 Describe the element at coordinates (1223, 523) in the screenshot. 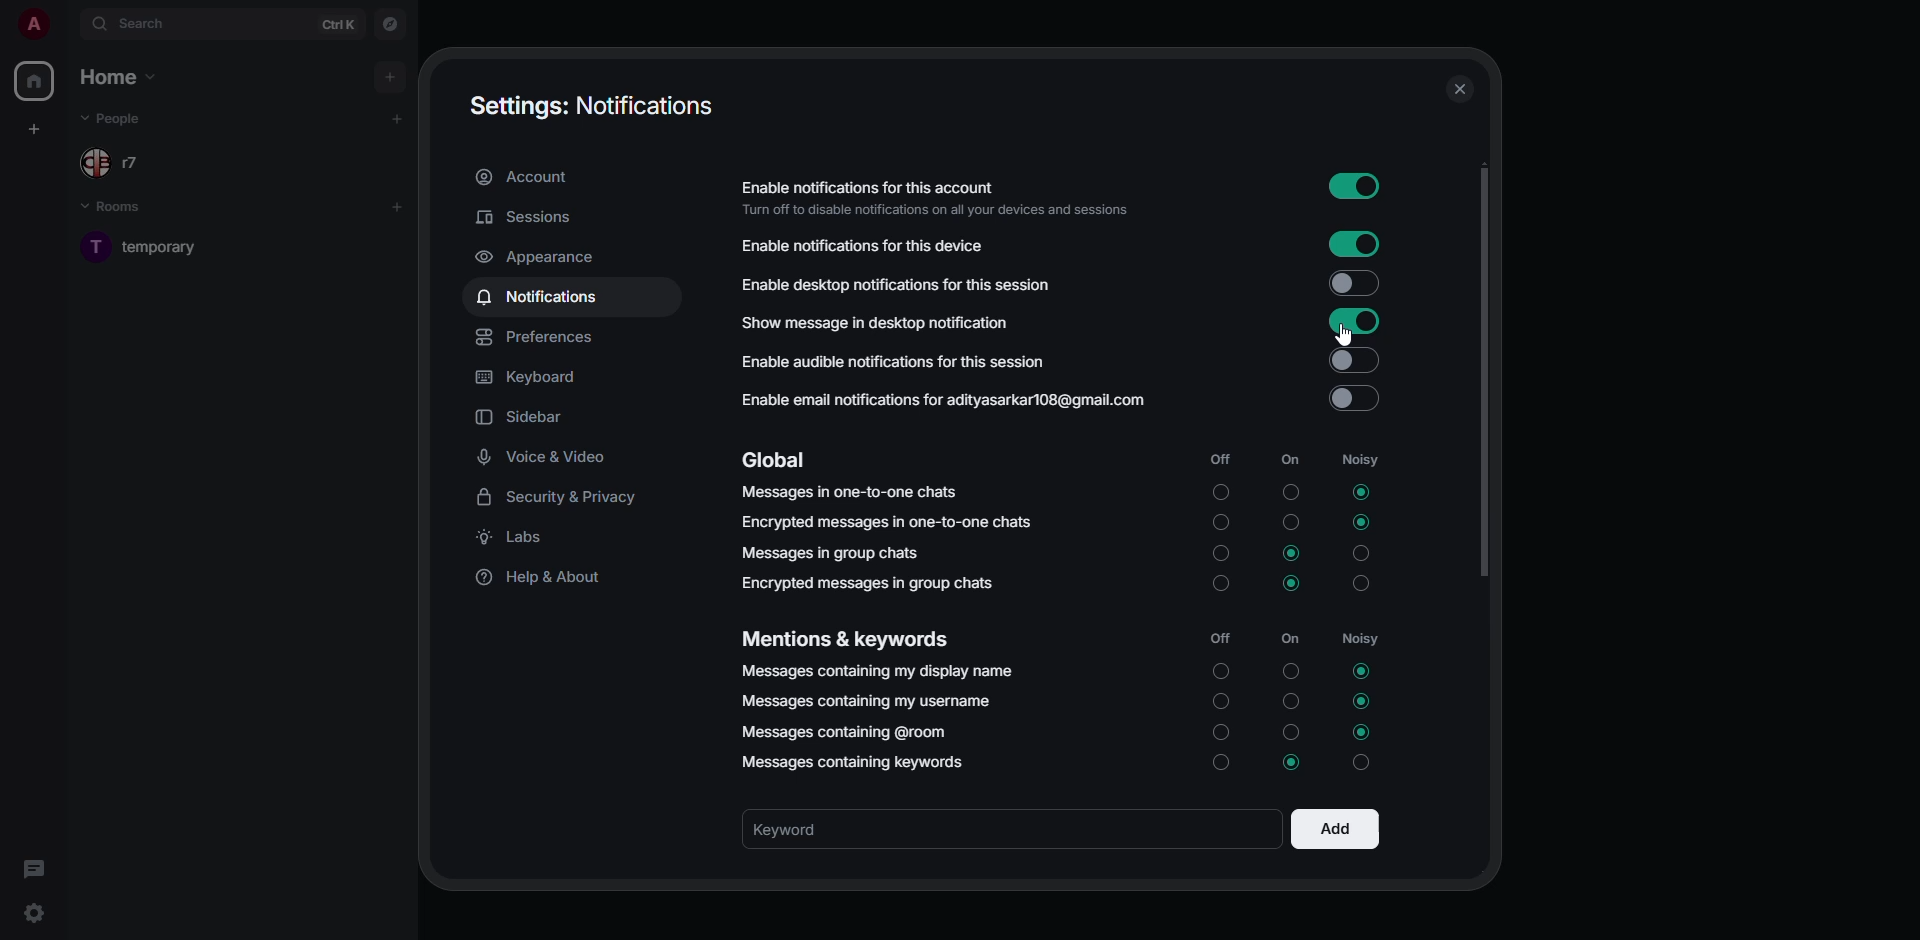

I see `Off Unselected` at that location.